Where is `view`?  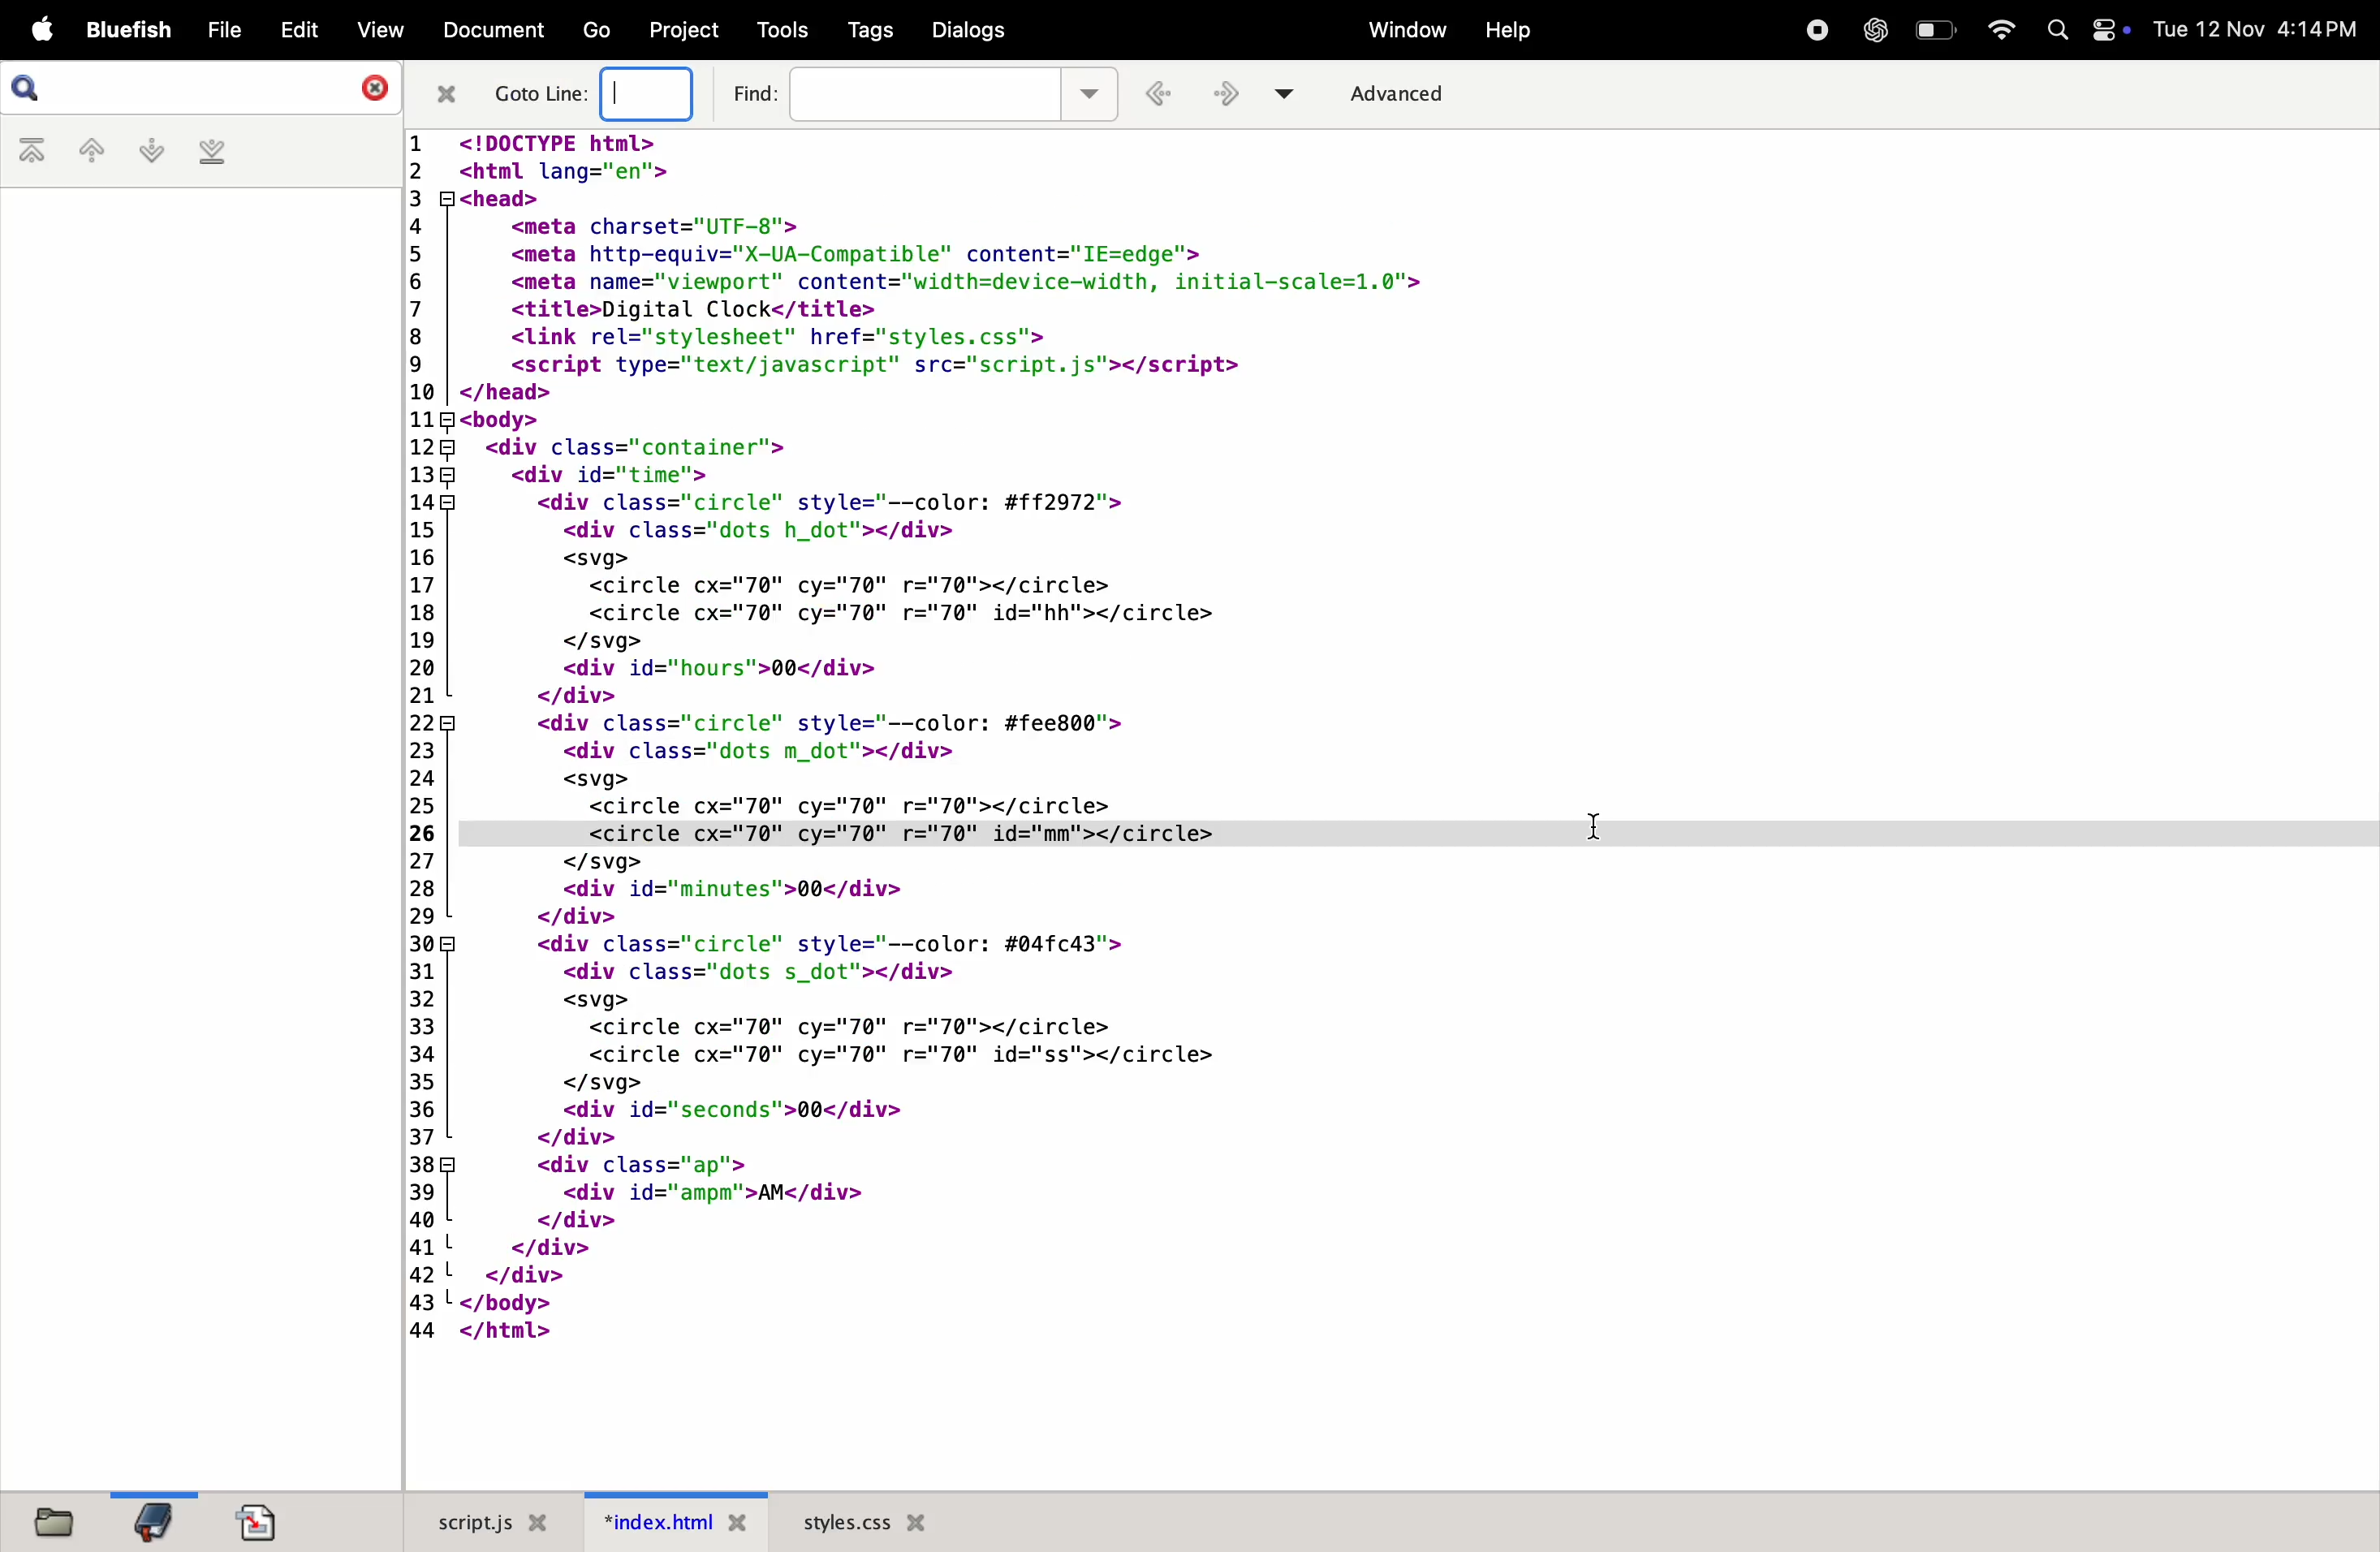 view is located at coordinates (371, 30).